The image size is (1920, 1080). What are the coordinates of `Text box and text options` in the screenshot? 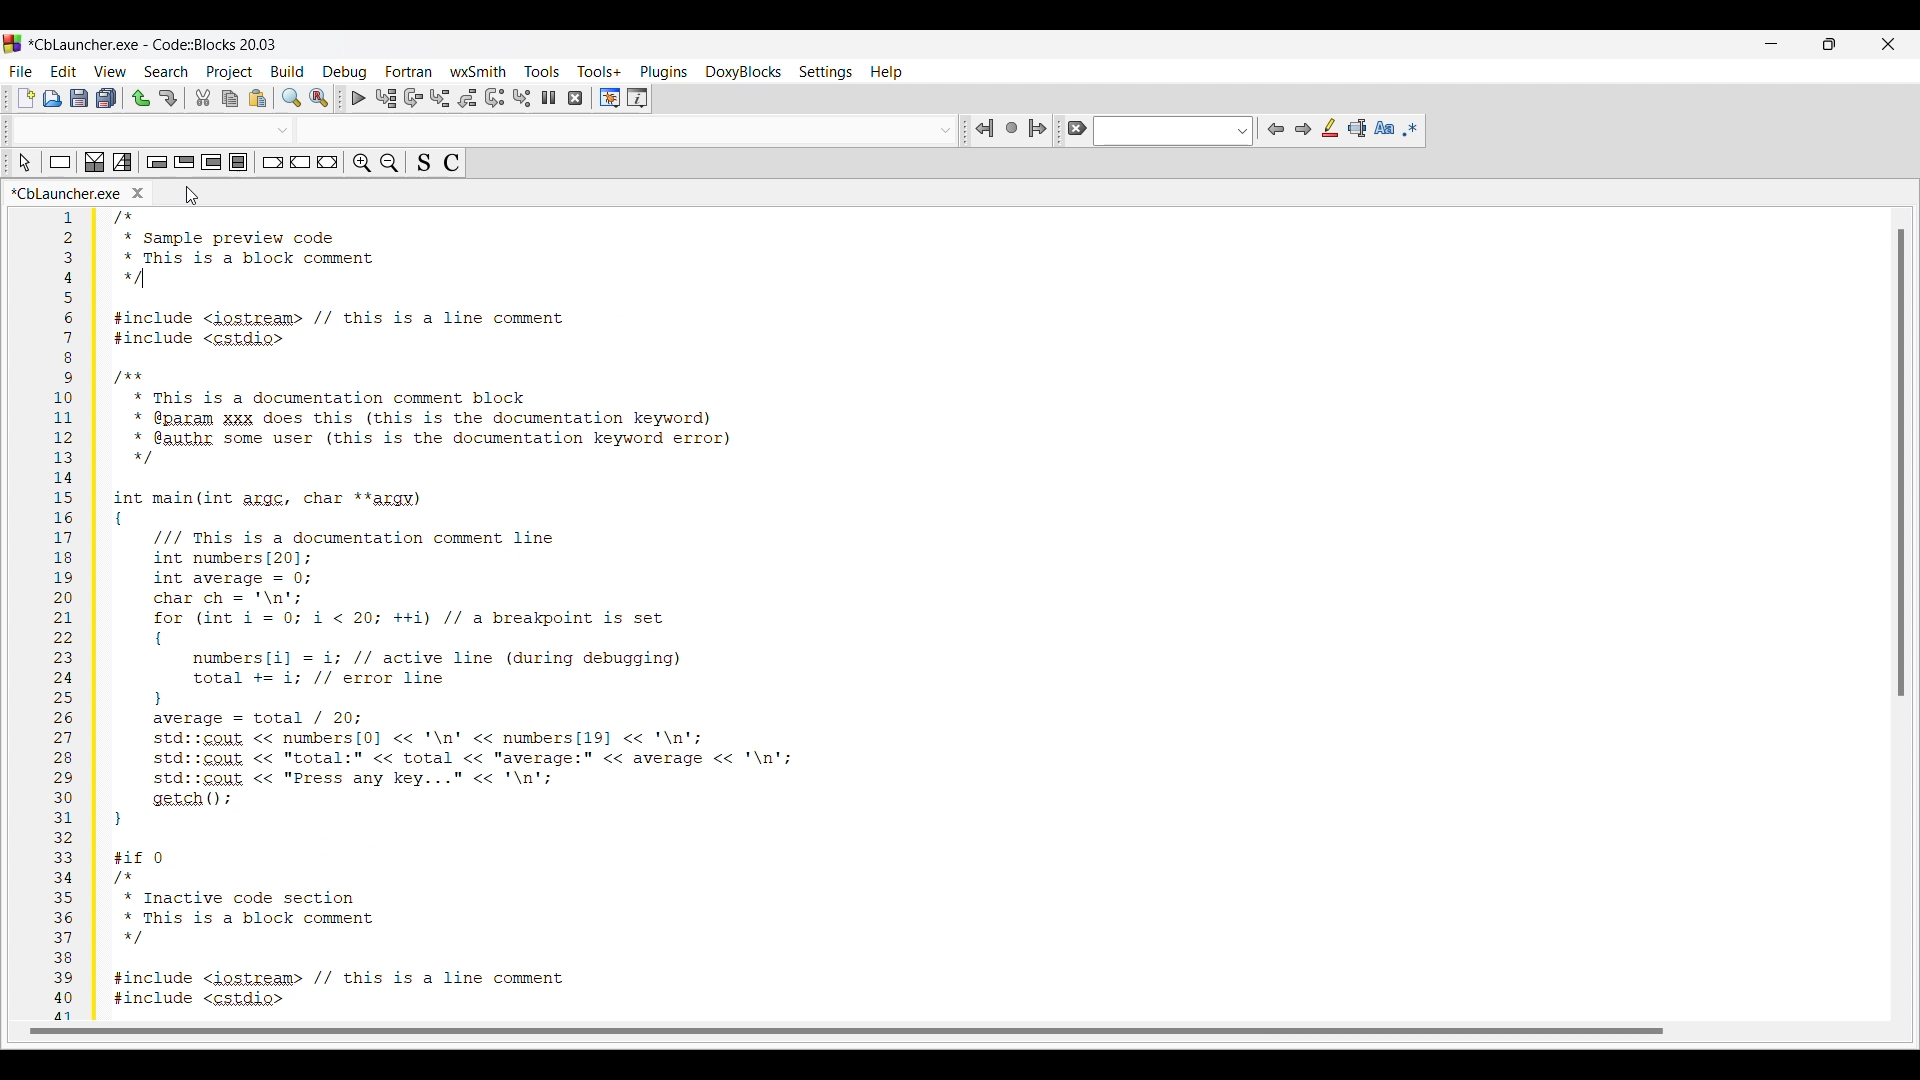 It's located at (1174, 131).